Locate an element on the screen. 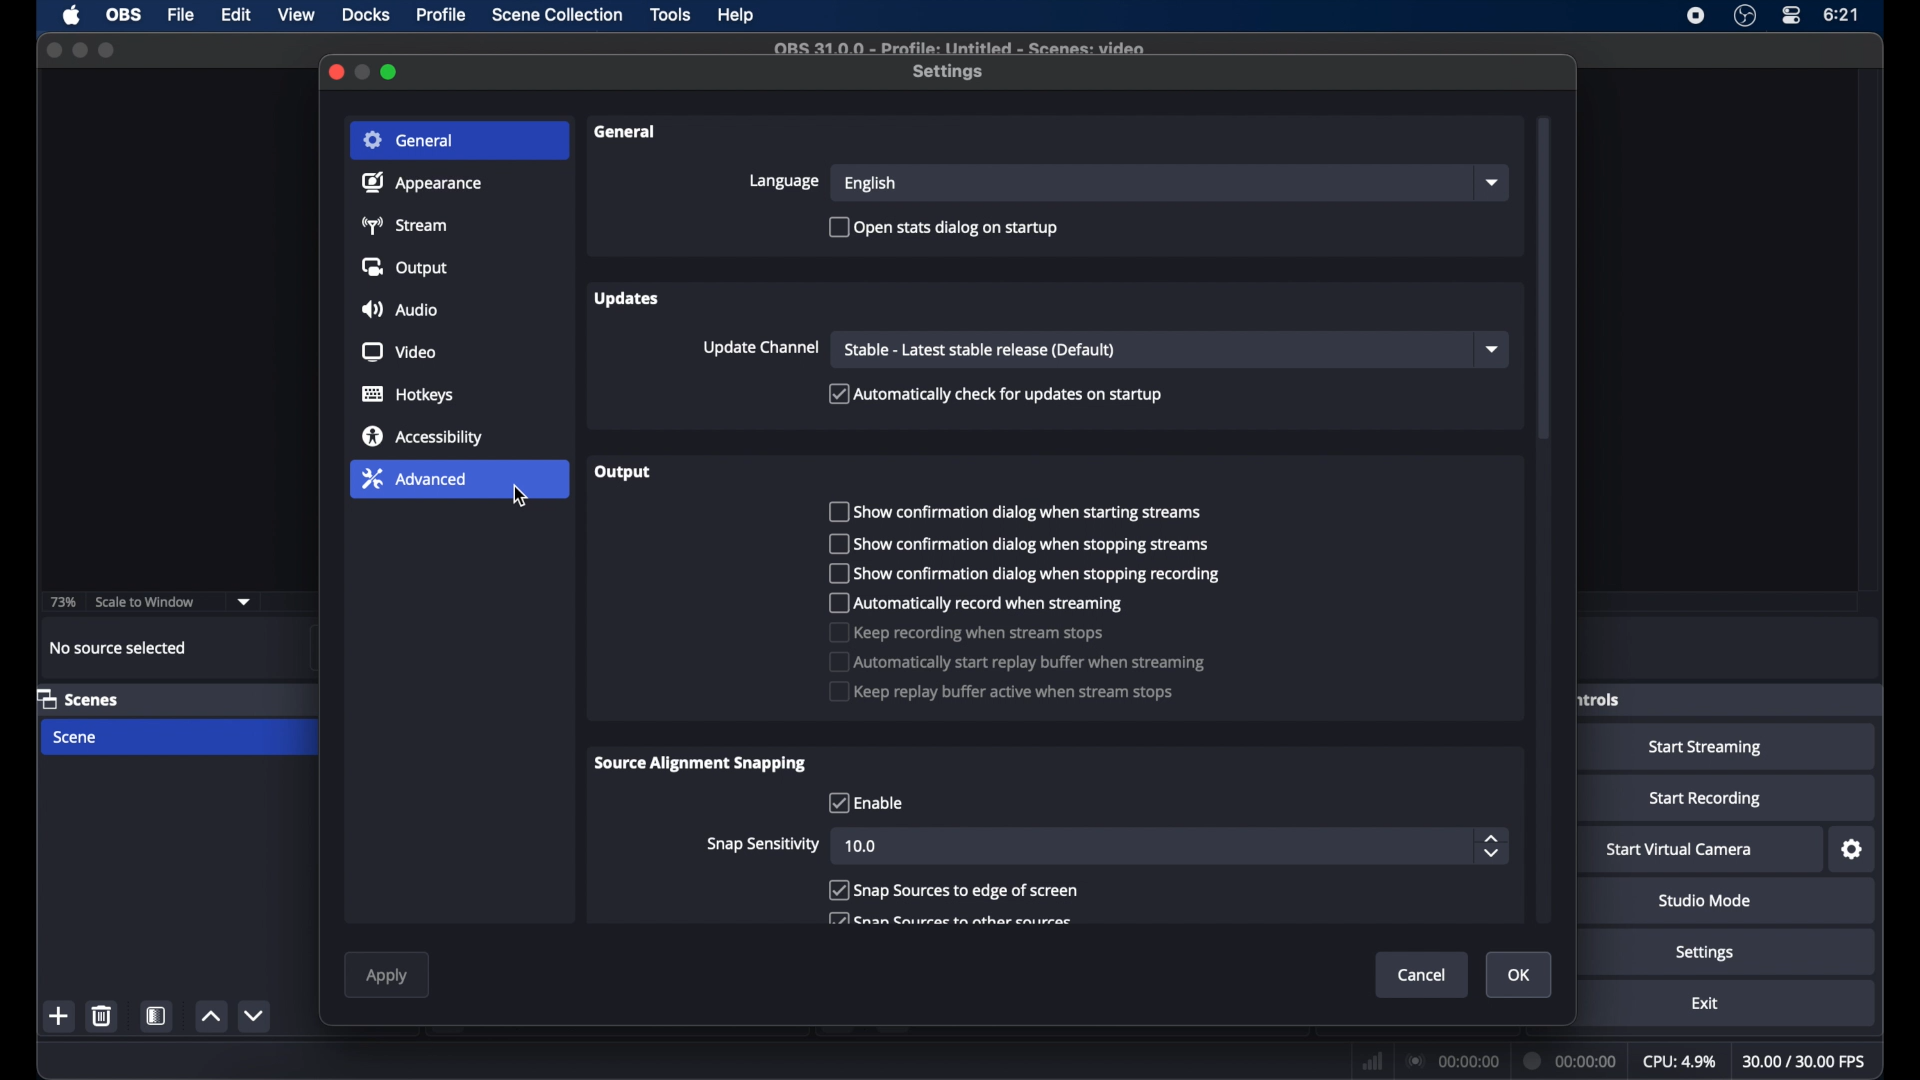   is located at coordinates (557, 16).